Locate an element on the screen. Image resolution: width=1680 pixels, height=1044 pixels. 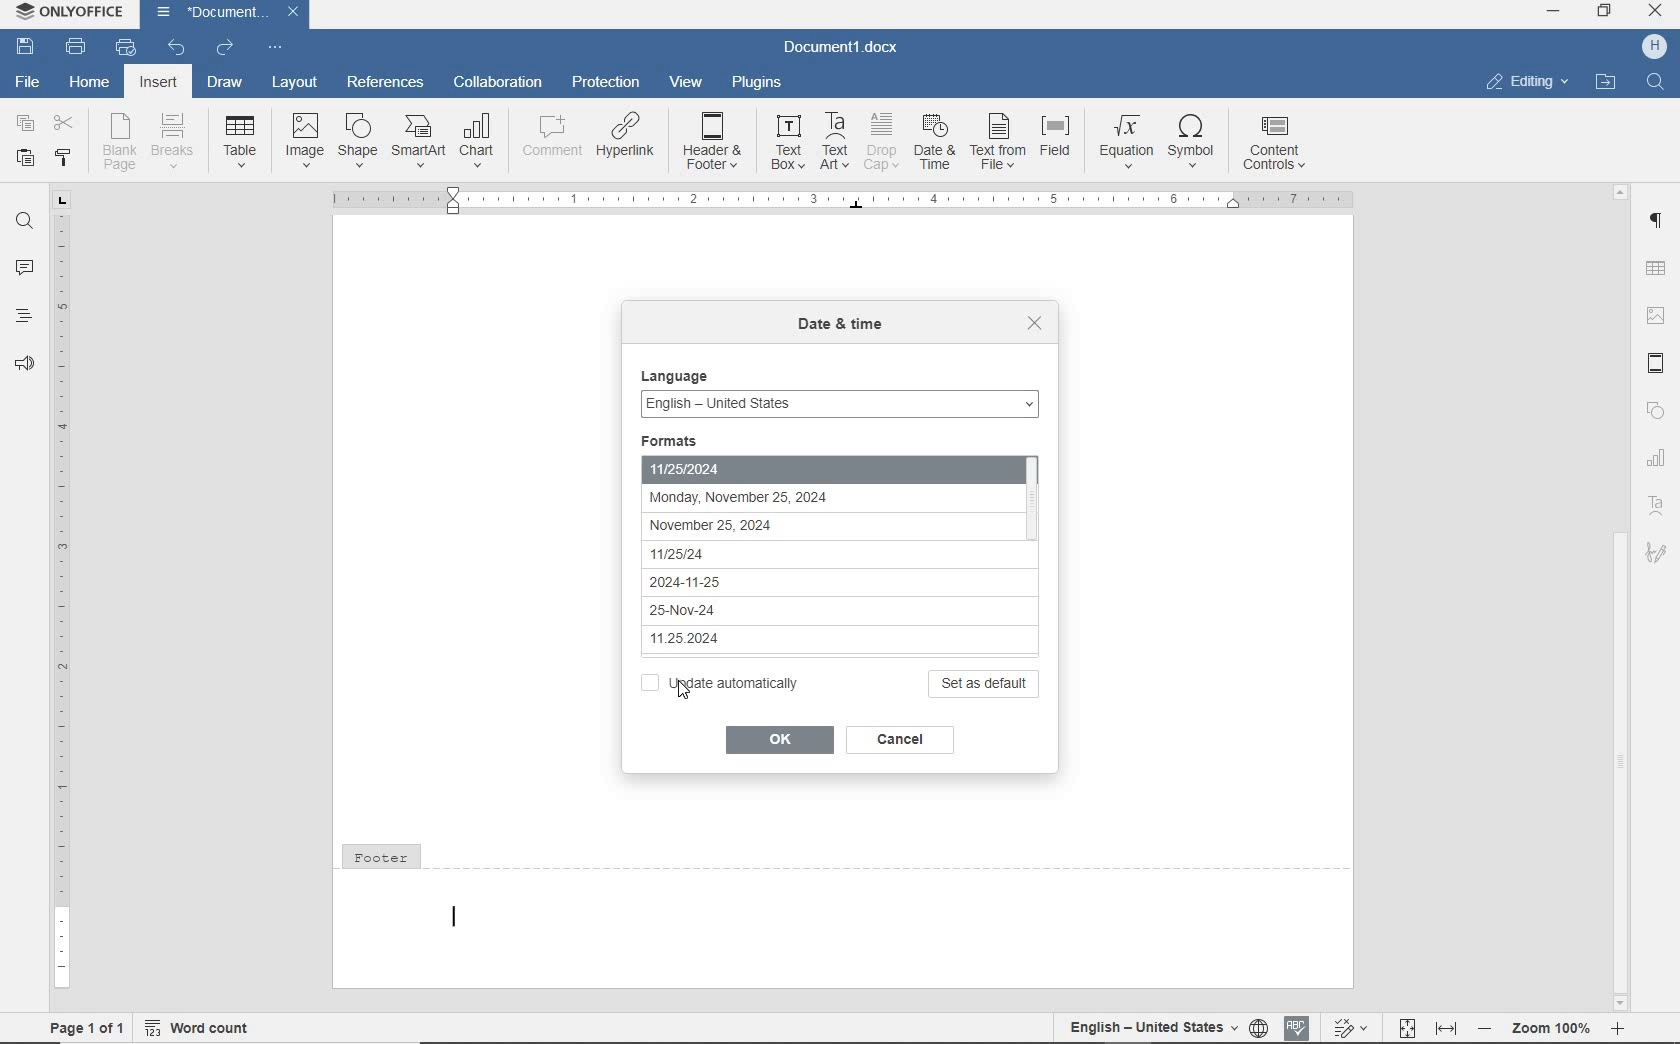
headings is located at coordinates (22, 316).